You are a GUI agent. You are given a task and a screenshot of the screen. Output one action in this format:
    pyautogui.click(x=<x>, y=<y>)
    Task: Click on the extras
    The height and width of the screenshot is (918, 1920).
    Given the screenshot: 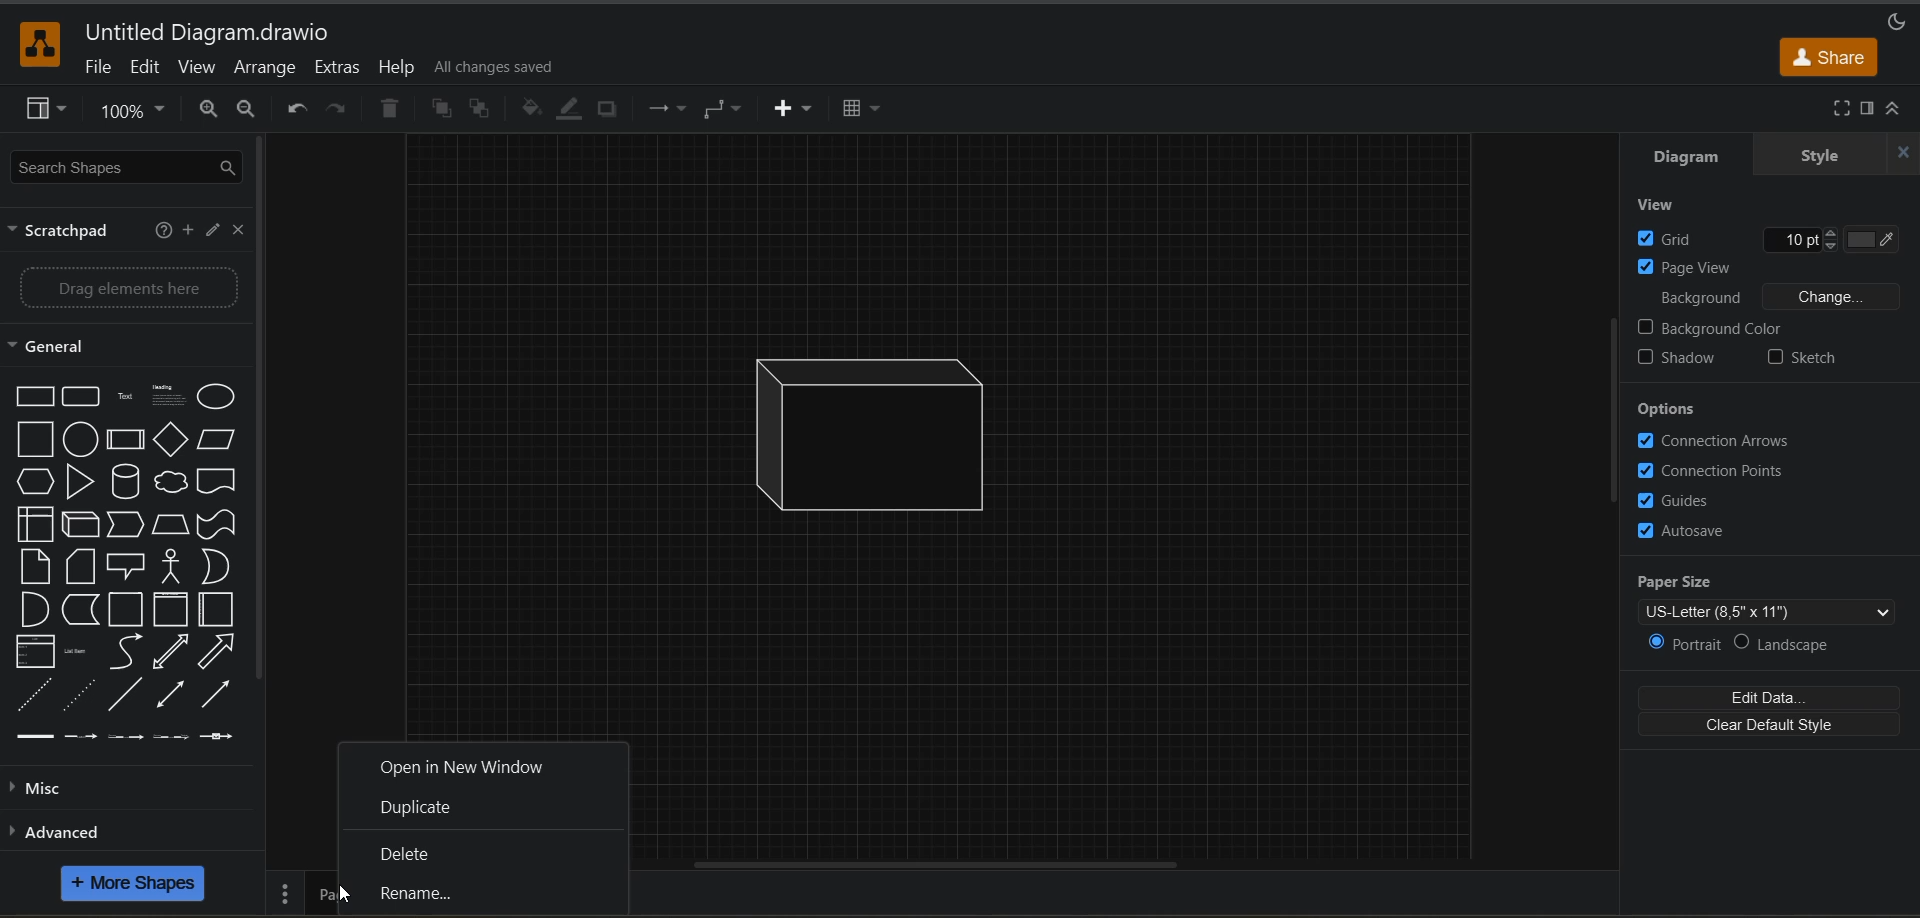 What is the action you would take?
    pyautogui.click(x=345, y=67)
    